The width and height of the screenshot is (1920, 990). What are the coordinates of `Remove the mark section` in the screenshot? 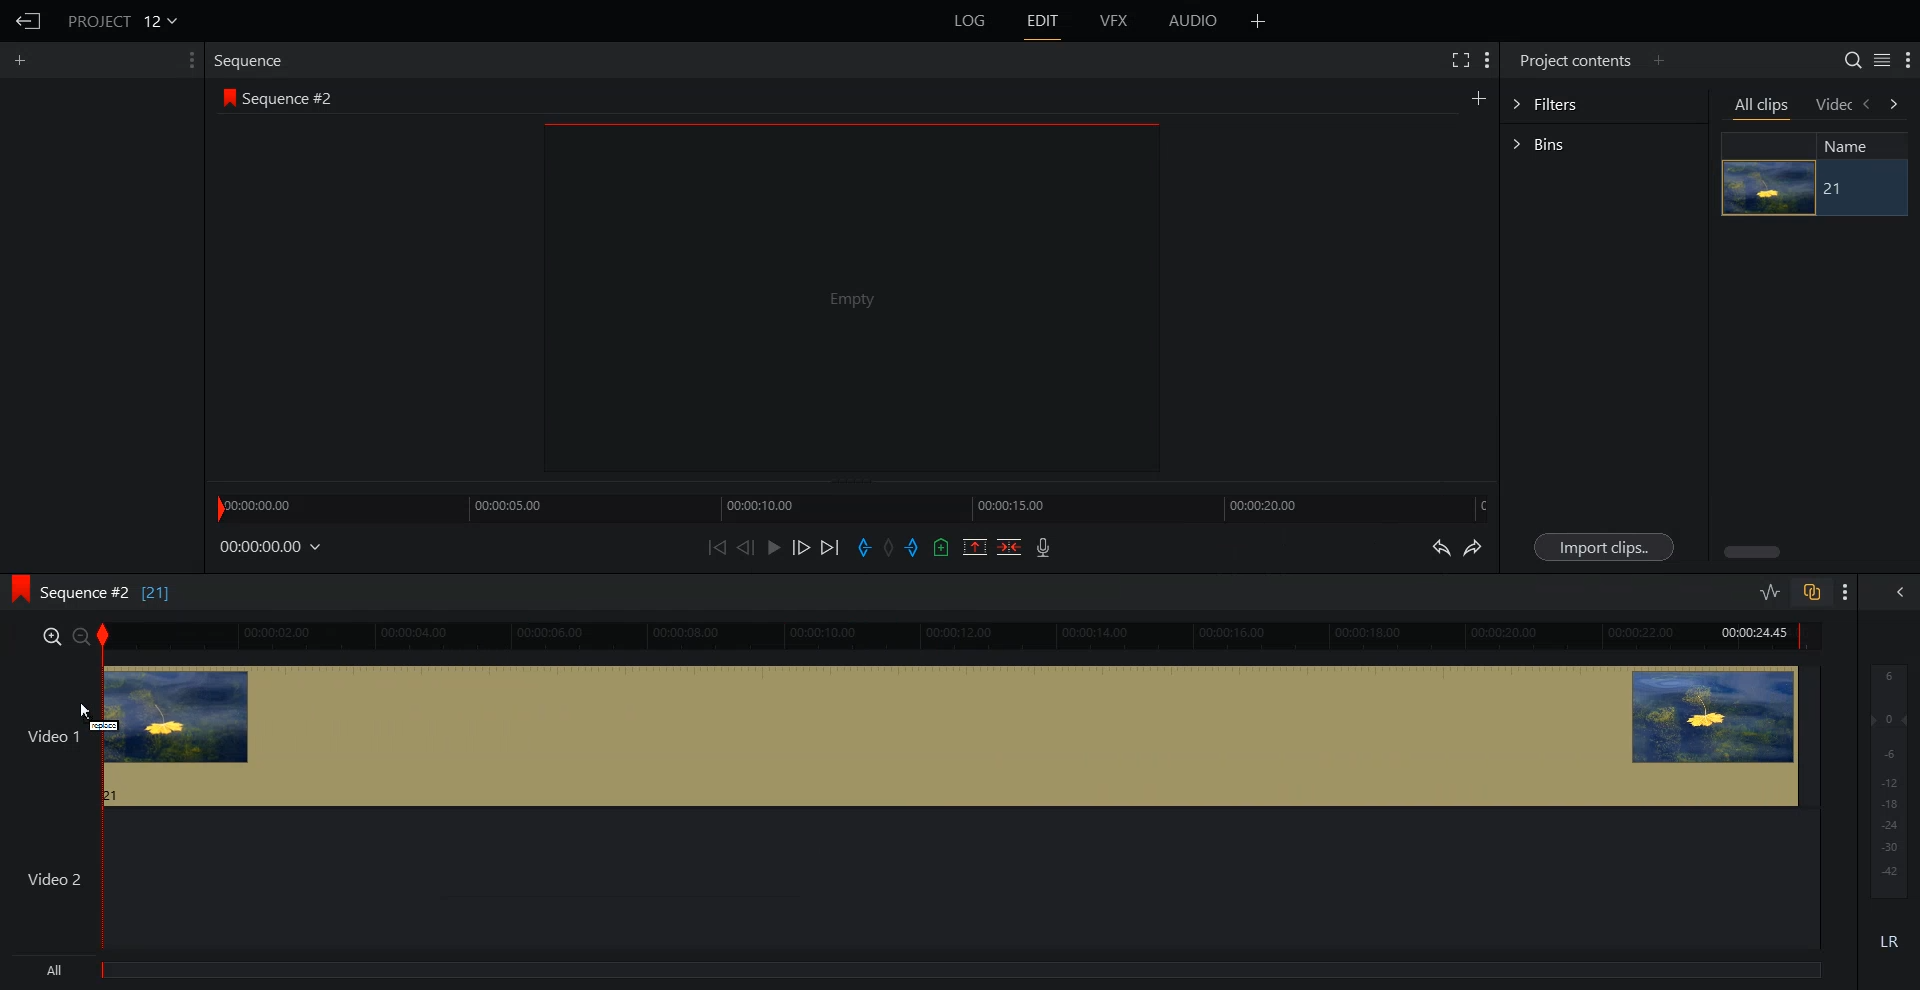 It's located at (974, 546).